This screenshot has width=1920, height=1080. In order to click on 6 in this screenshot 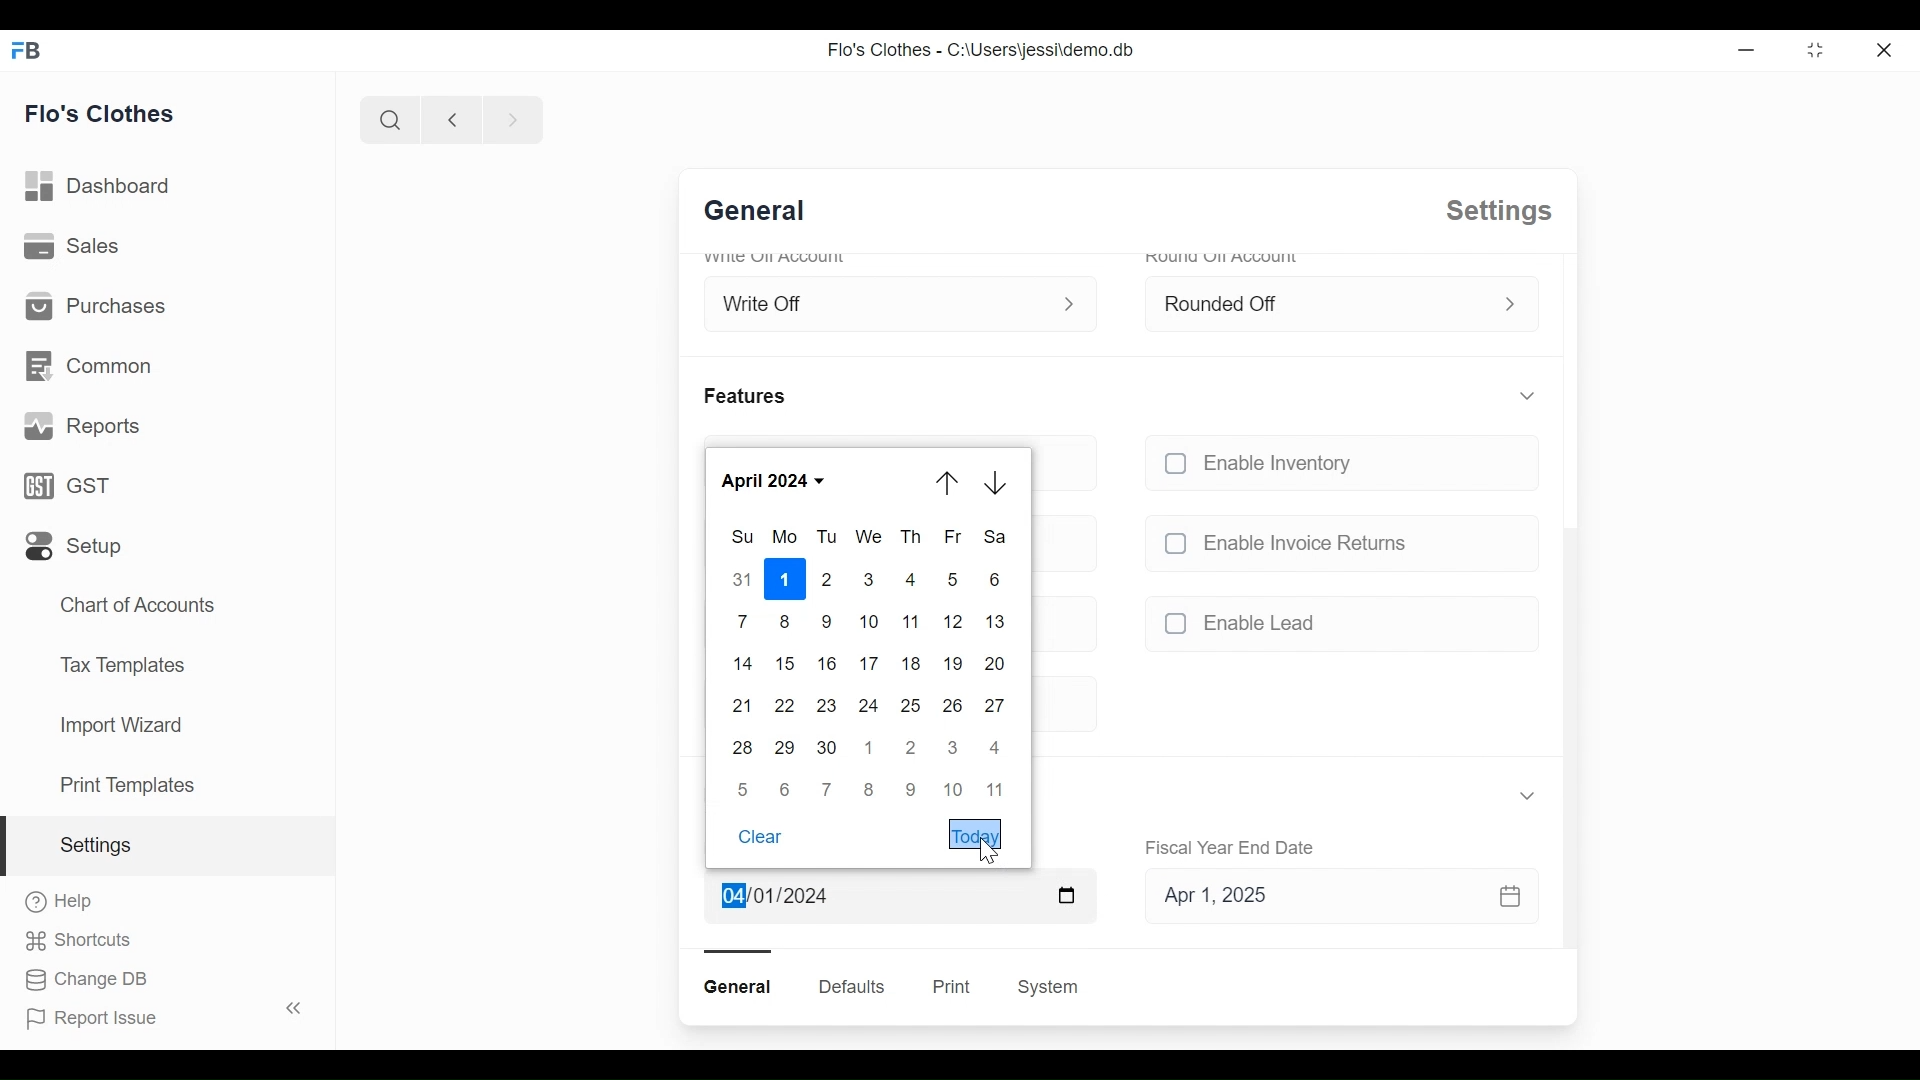, I will do `click(993, 579)`.